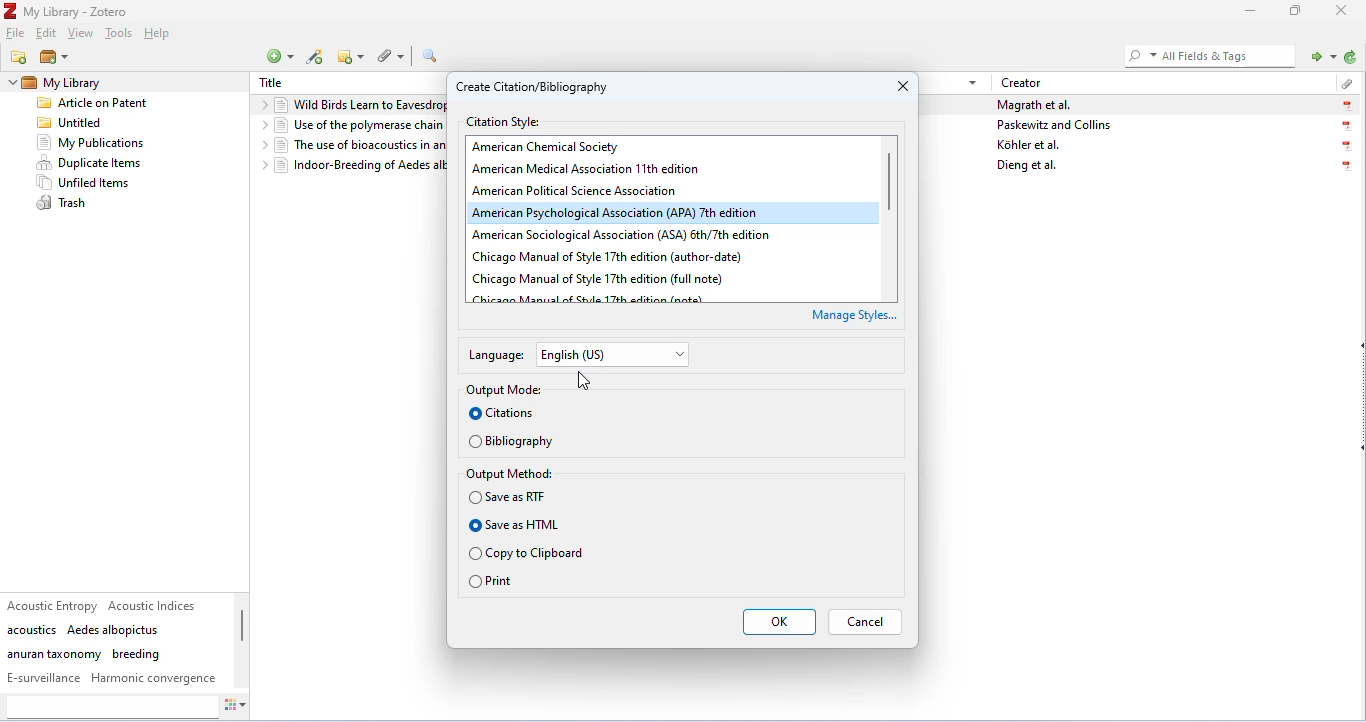 This screenshot has height=722, width=1366. What do you see at coordinates (498, 355) in the screenshot?
I see `language` at bounding box center [498, 355].